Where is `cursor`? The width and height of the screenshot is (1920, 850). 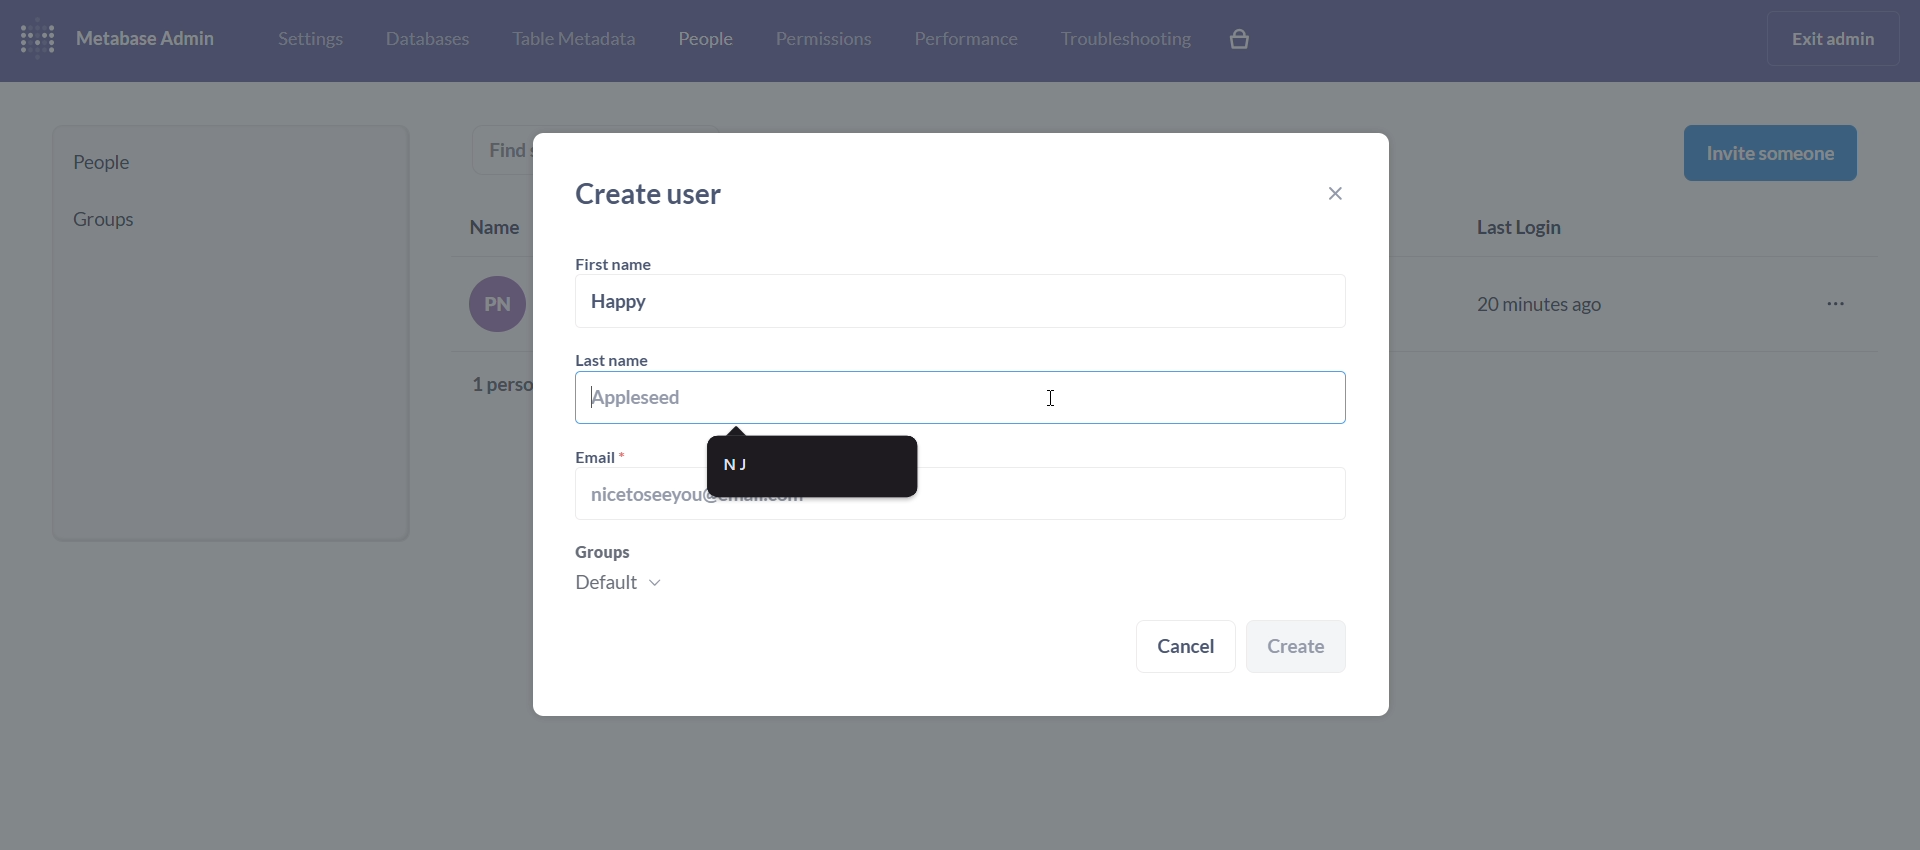
cursor is located at coordinates (1052, 393).